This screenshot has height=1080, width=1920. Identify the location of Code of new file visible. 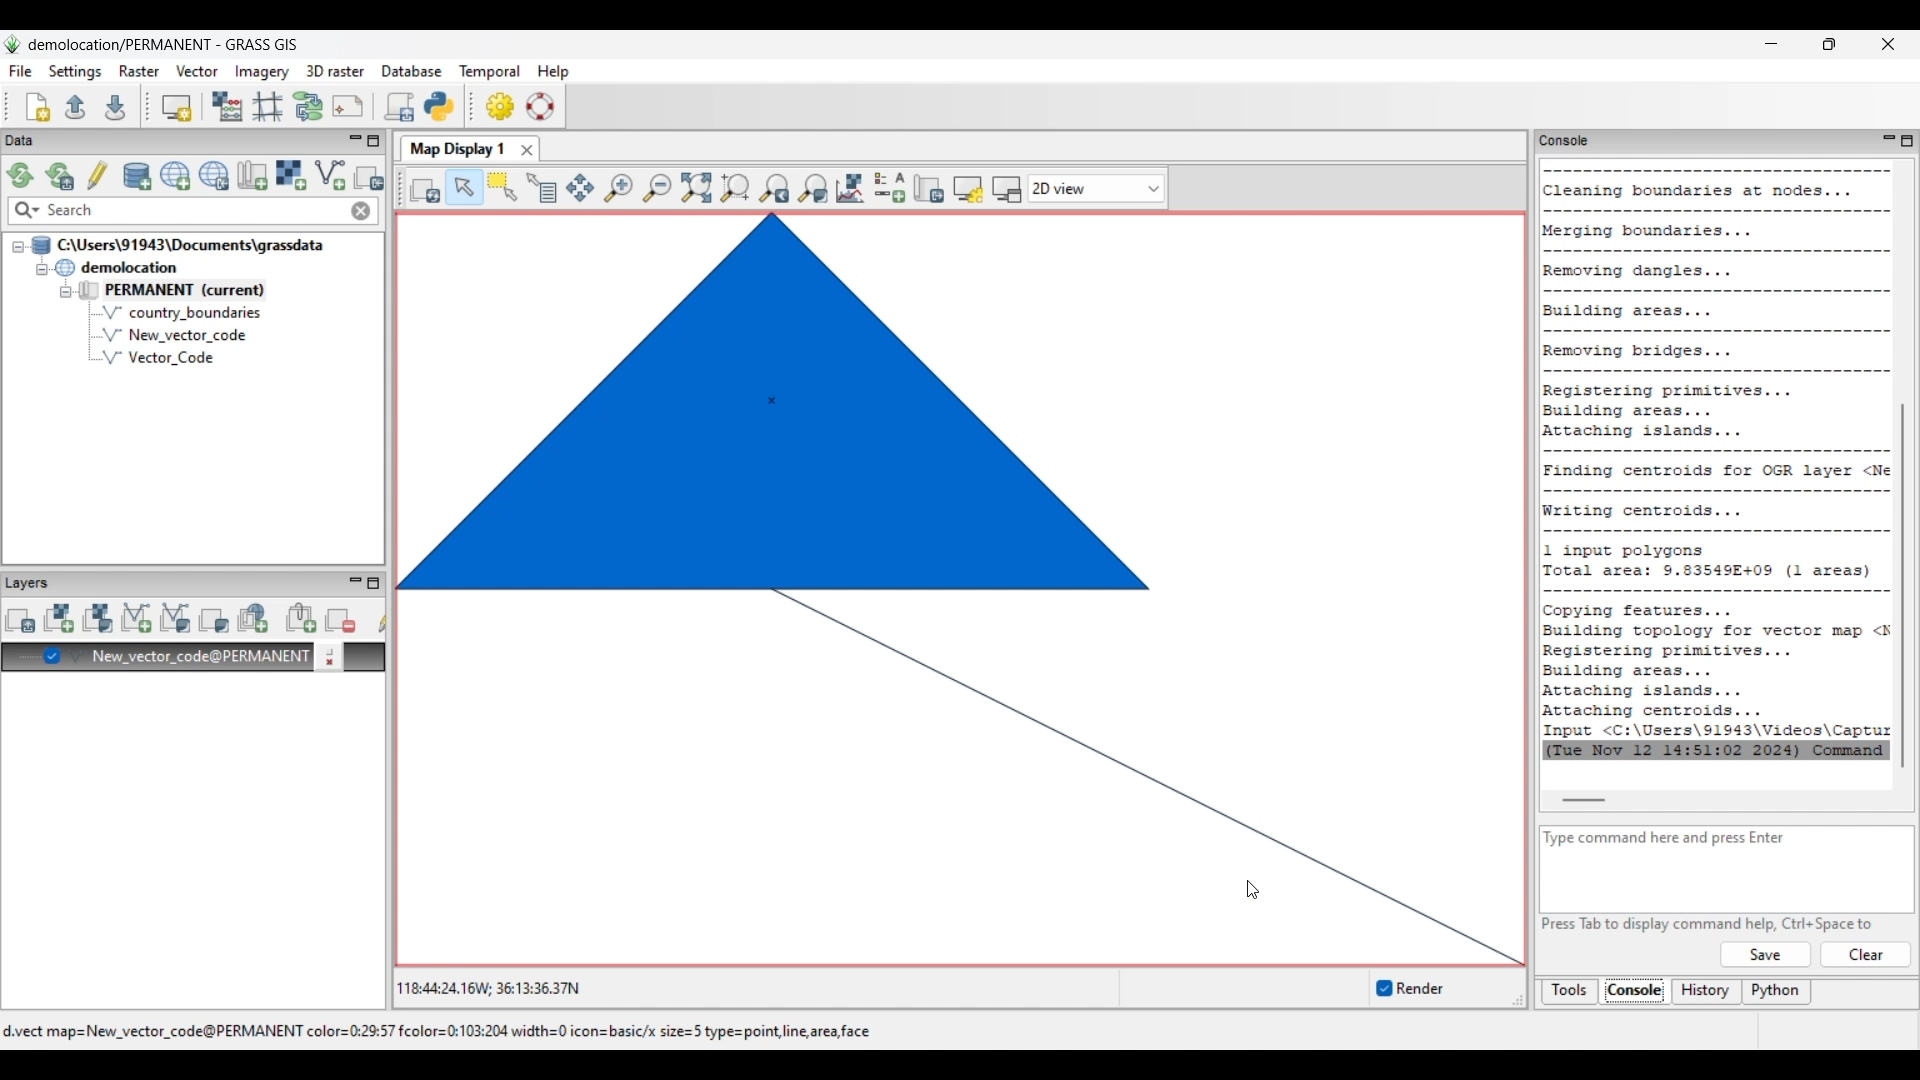
(1718, 460).